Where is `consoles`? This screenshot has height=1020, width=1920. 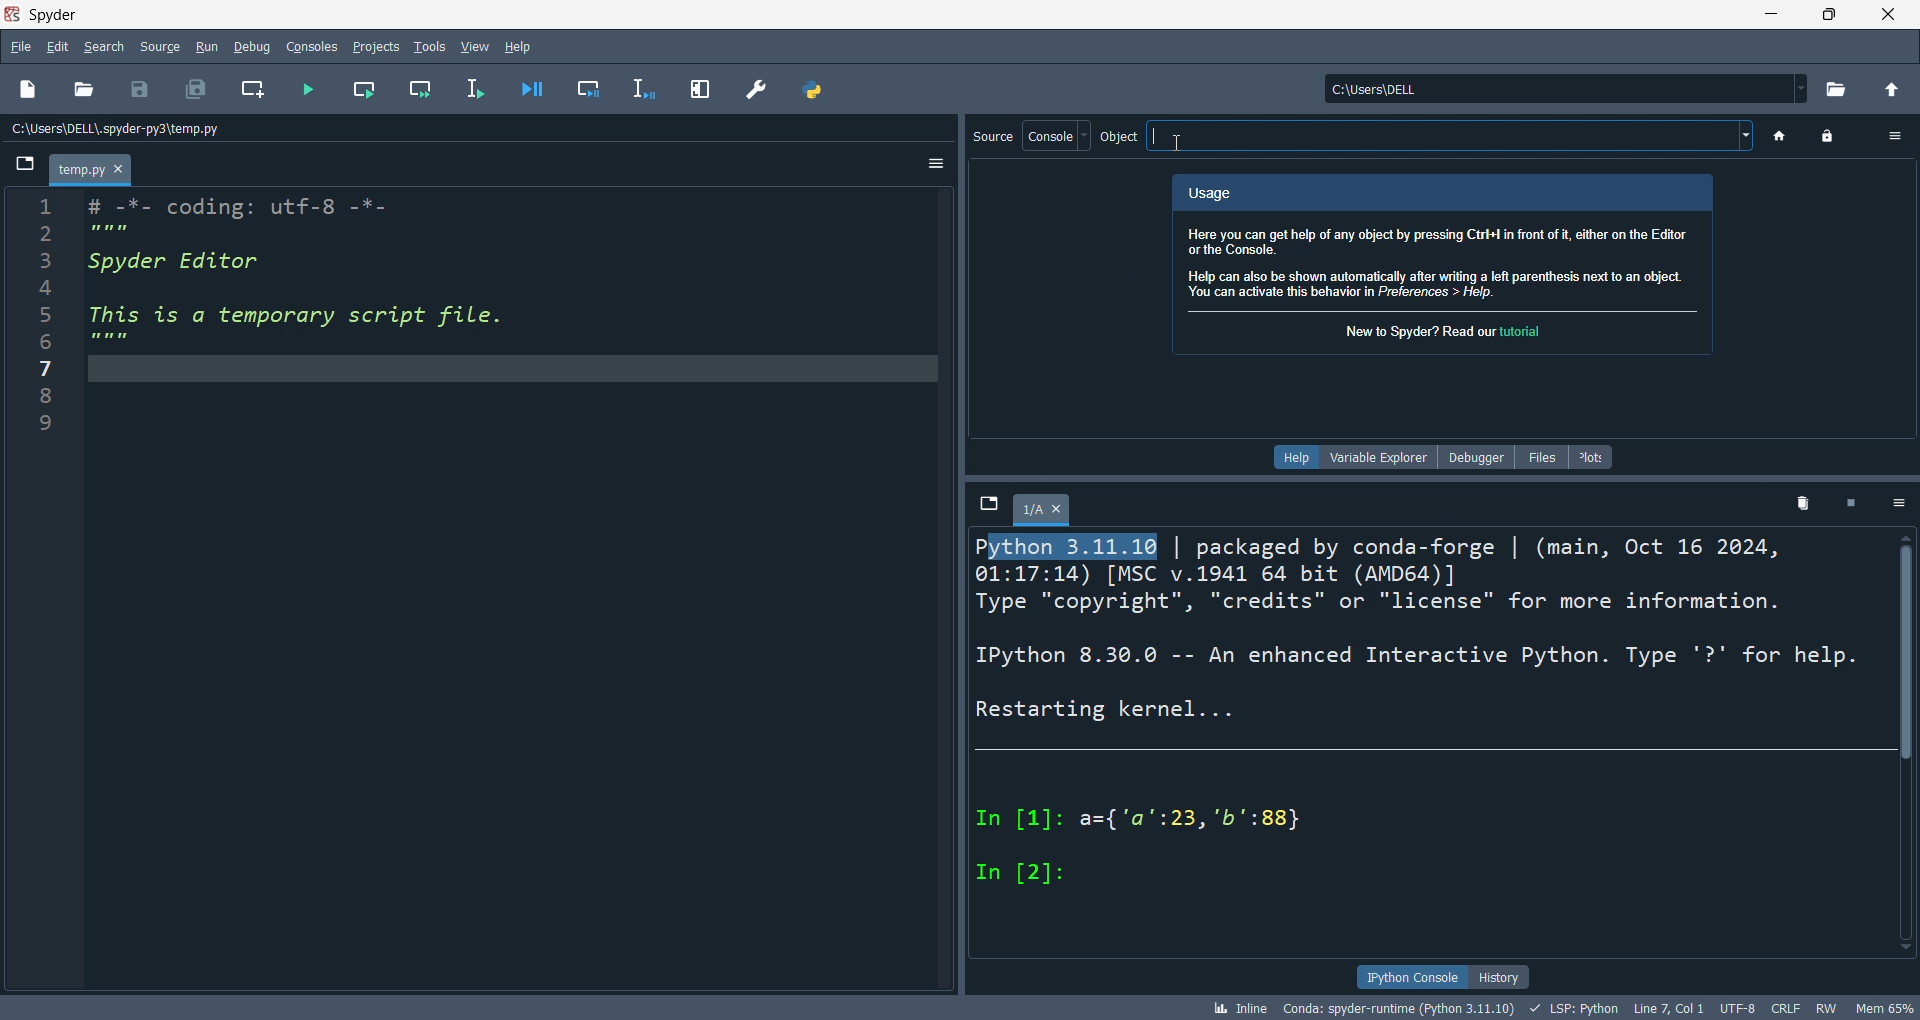
consoles is located at coordinates (311, 46).